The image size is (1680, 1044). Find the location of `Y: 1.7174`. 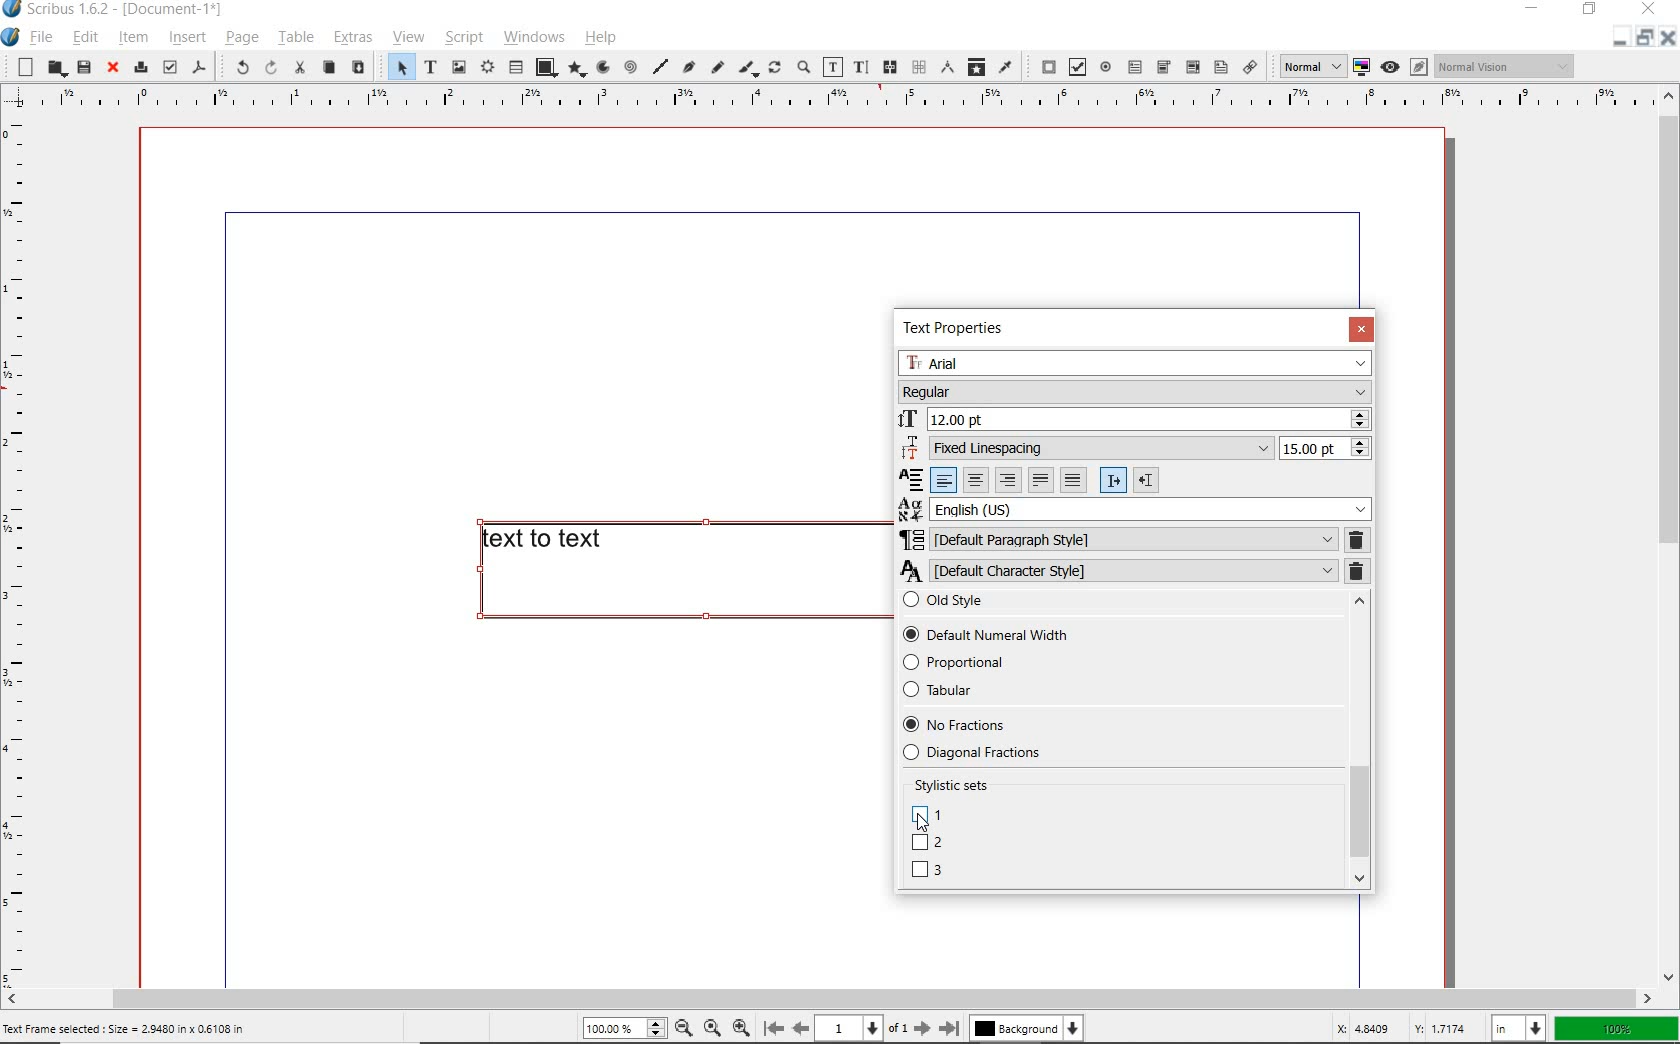

Y: 1.7174 is located at coordinates (1443, 1028).